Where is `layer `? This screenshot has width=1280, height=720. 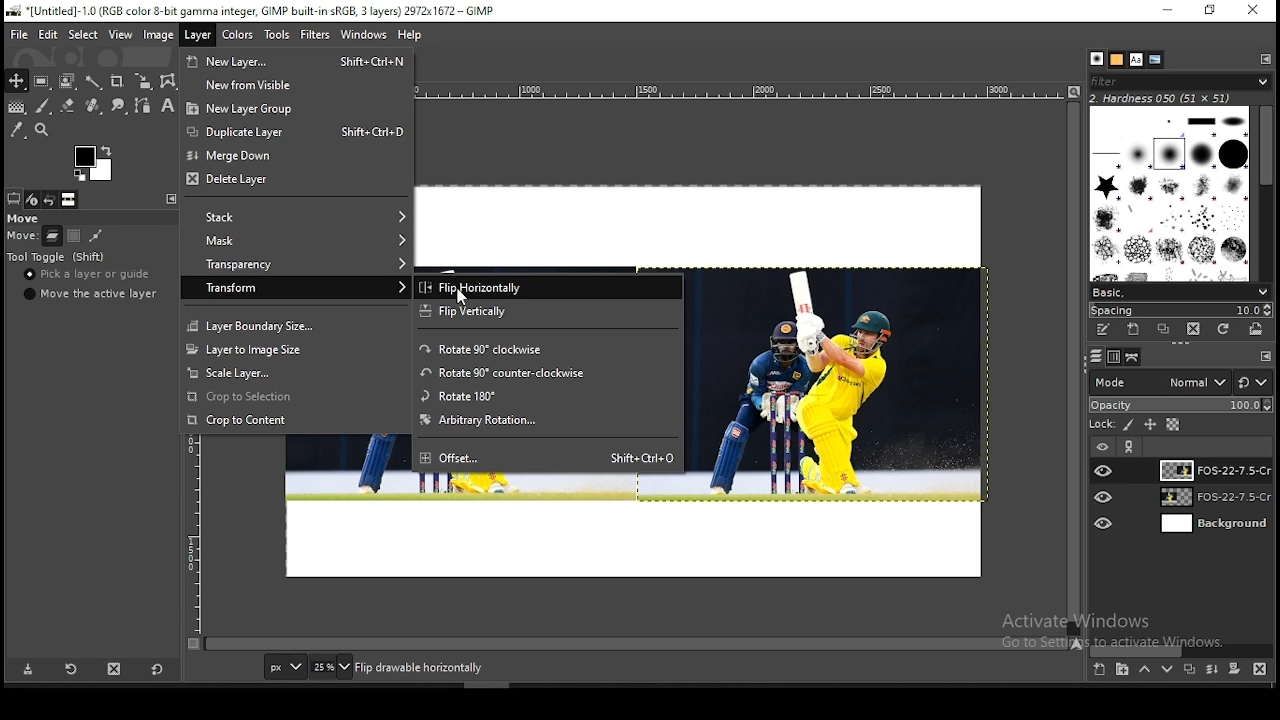
layer  is located at coordinates (1211, 470).